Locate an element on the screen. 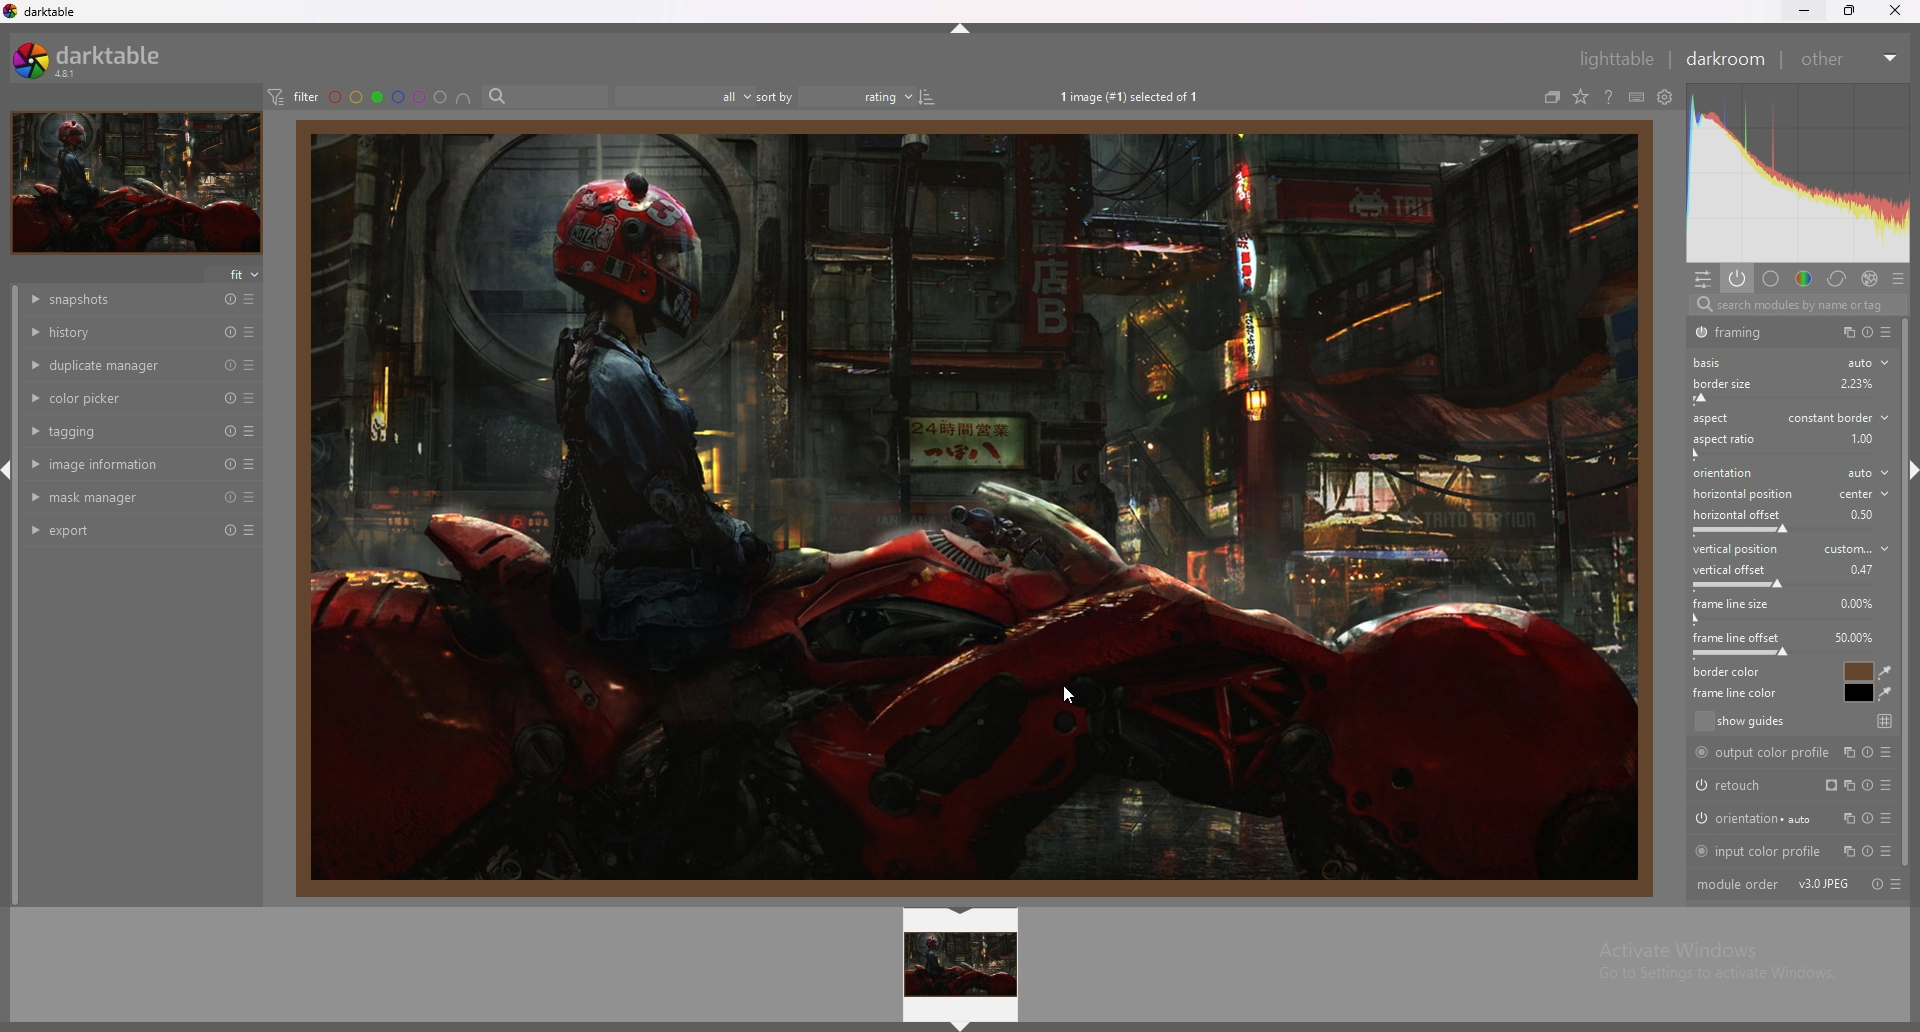 This screenshot has width=1920, height=1032. reset is located at coordinates (228, 531).